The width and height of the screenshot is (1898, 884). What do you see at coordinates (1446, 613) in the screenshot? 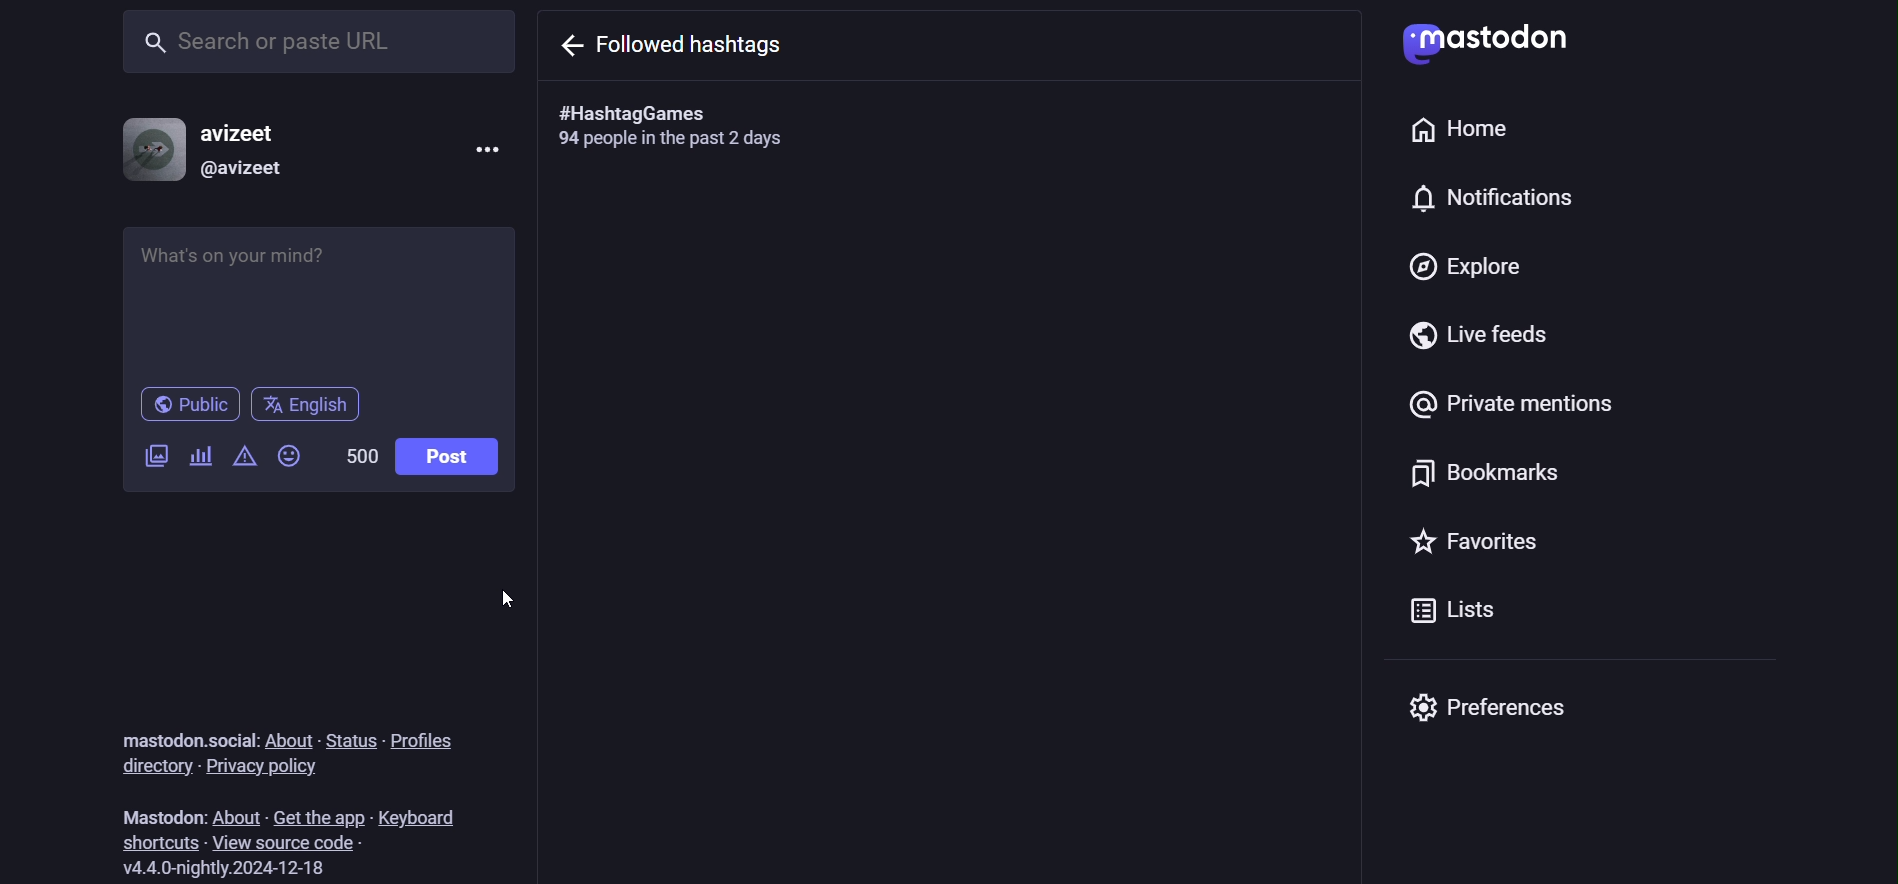
I see `lists` at bounding box center [1446, 613].